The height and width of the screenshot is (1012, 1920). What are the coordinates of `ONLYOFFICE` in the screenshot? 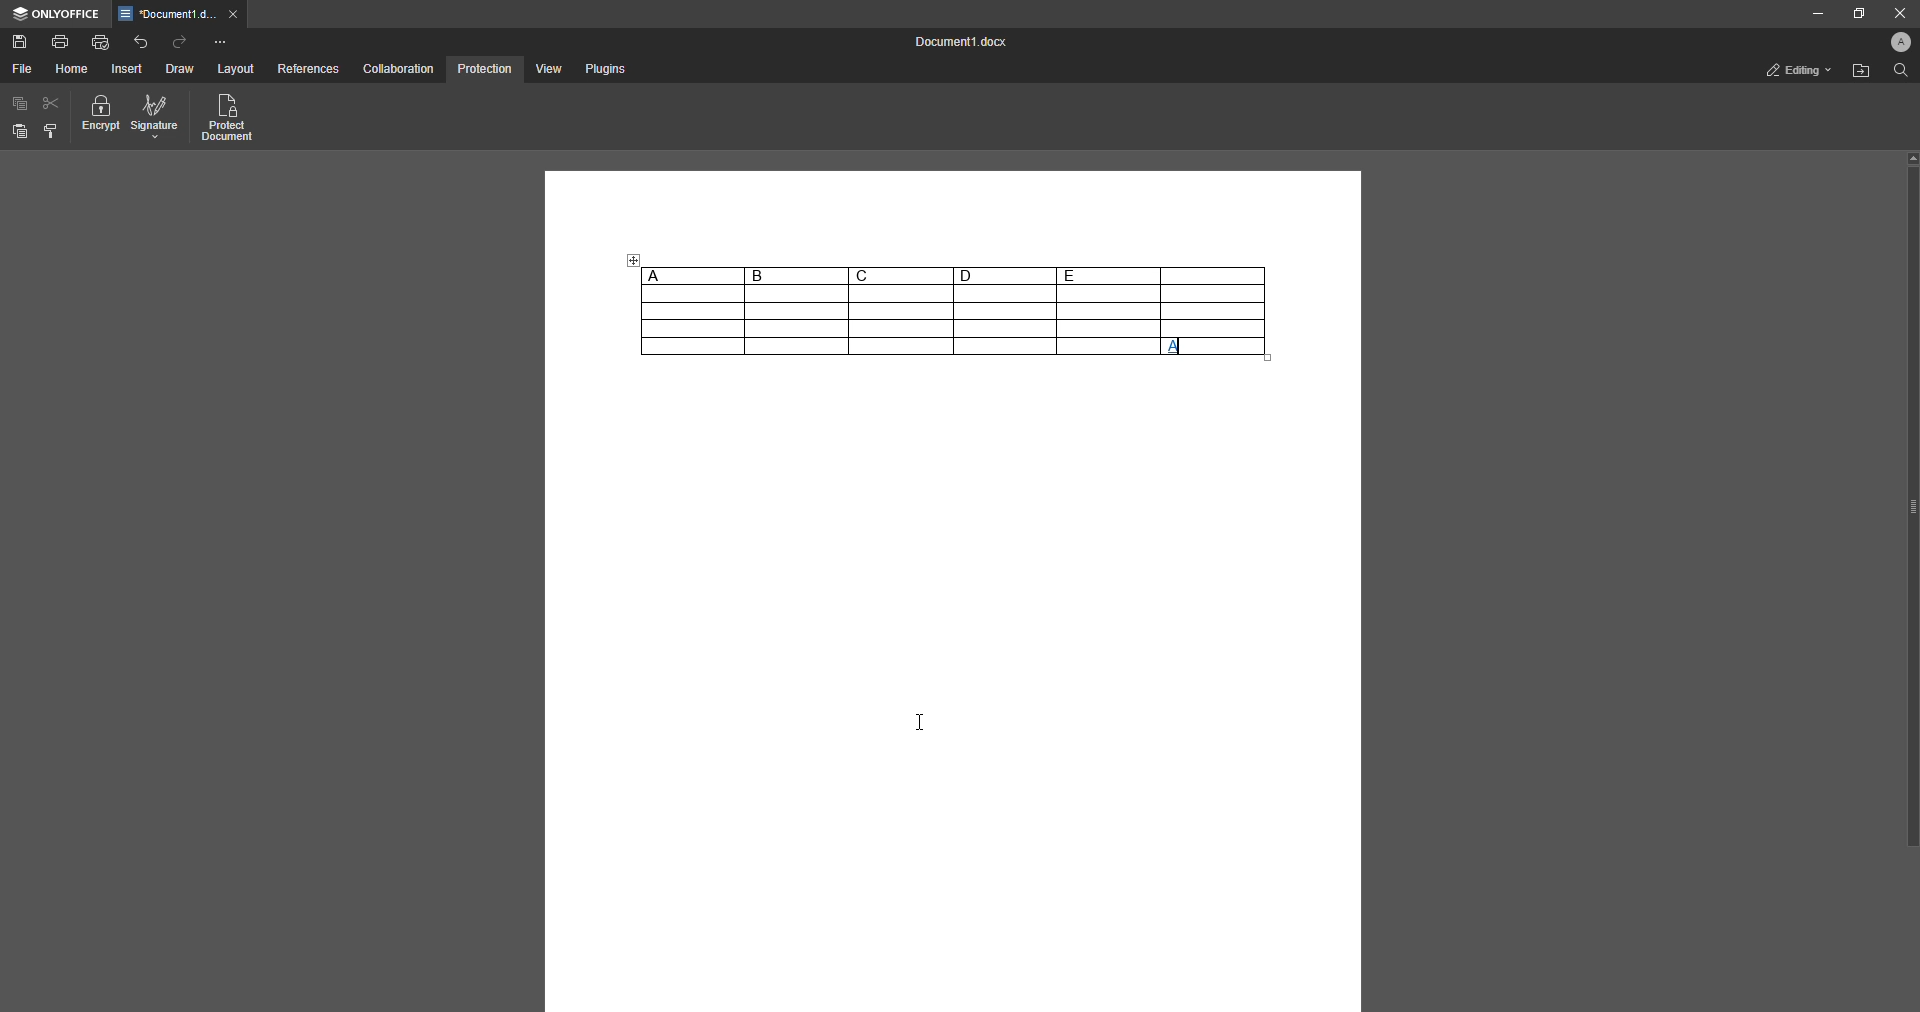 It's located at (56, 14).